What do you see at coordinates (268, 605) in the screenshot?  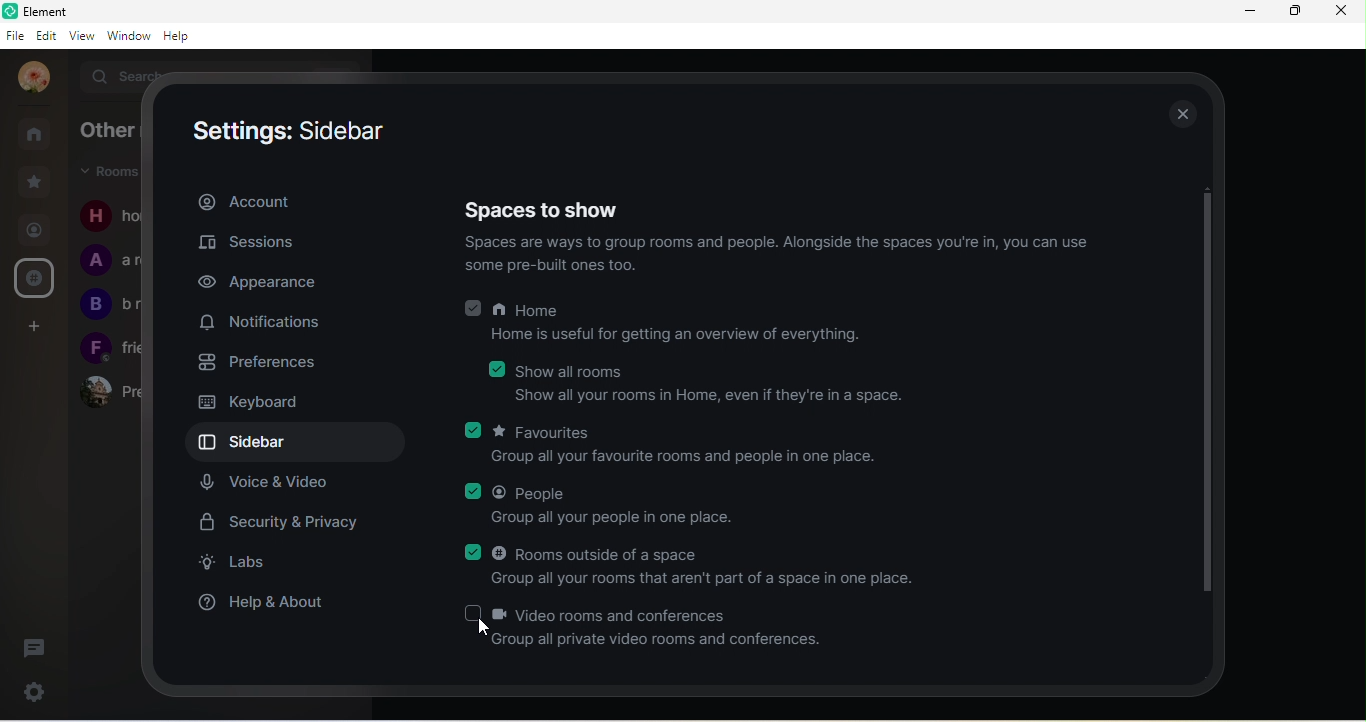 I see `help about` at bounding box center [268, 605].